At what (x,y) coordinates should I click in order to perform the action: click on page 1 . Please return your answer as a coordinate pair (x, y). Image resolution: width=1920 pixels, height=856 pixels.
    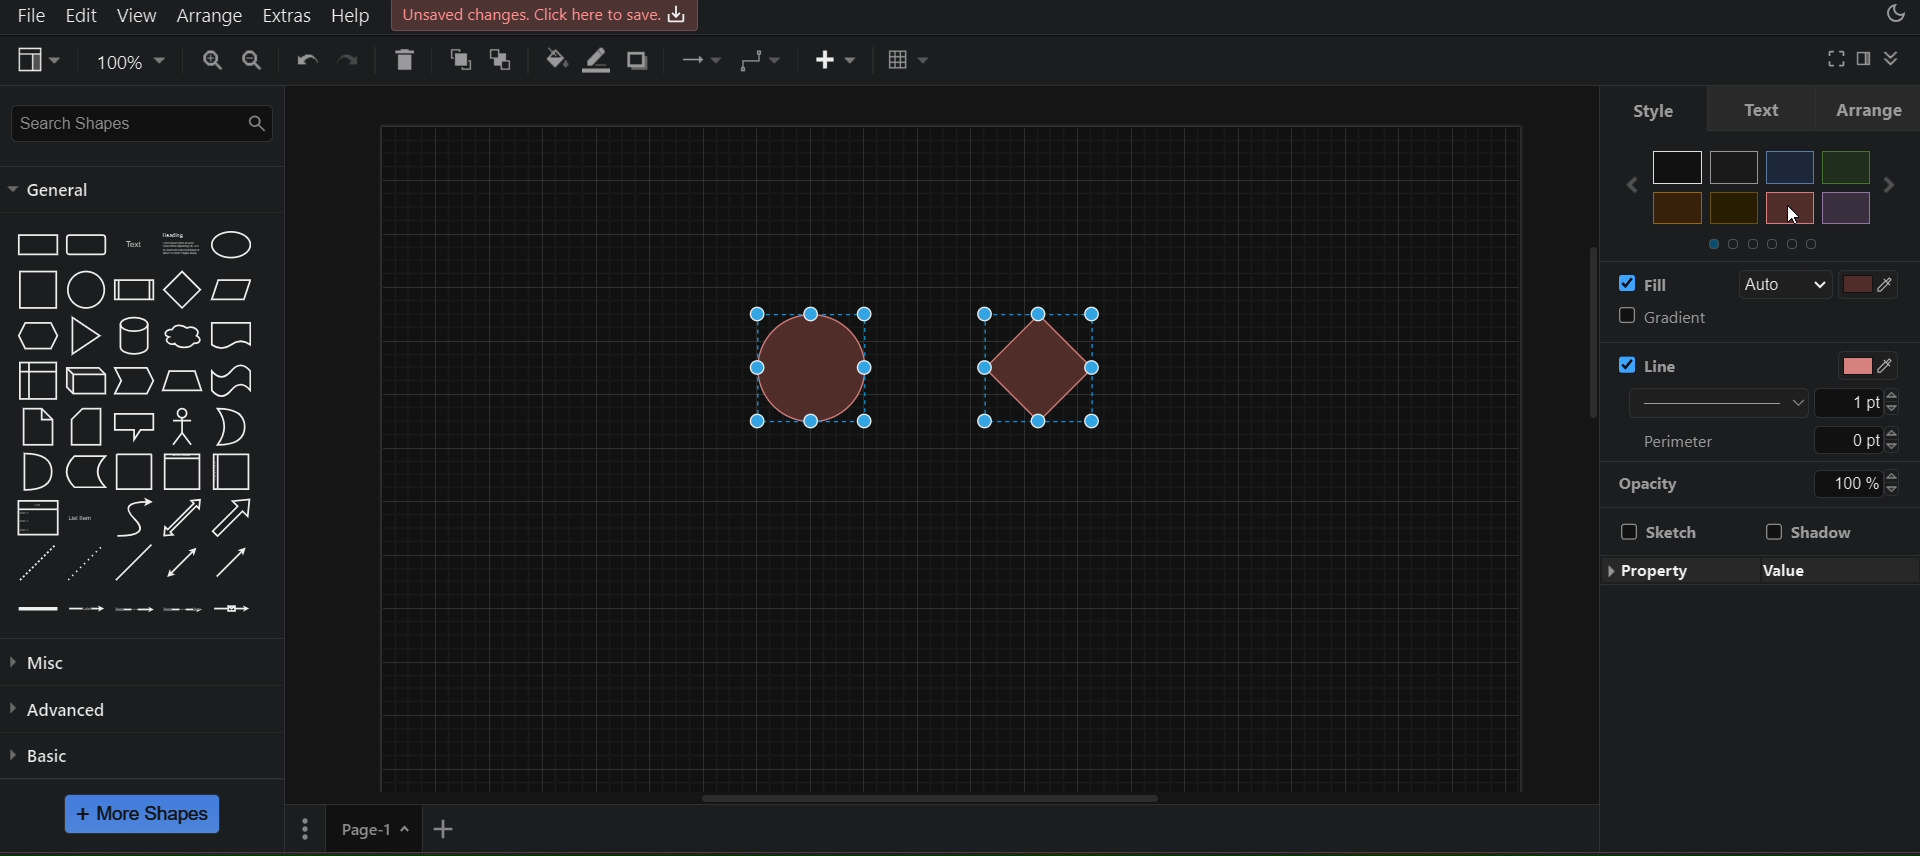
    Looking at the image, I should click on (352, 831).